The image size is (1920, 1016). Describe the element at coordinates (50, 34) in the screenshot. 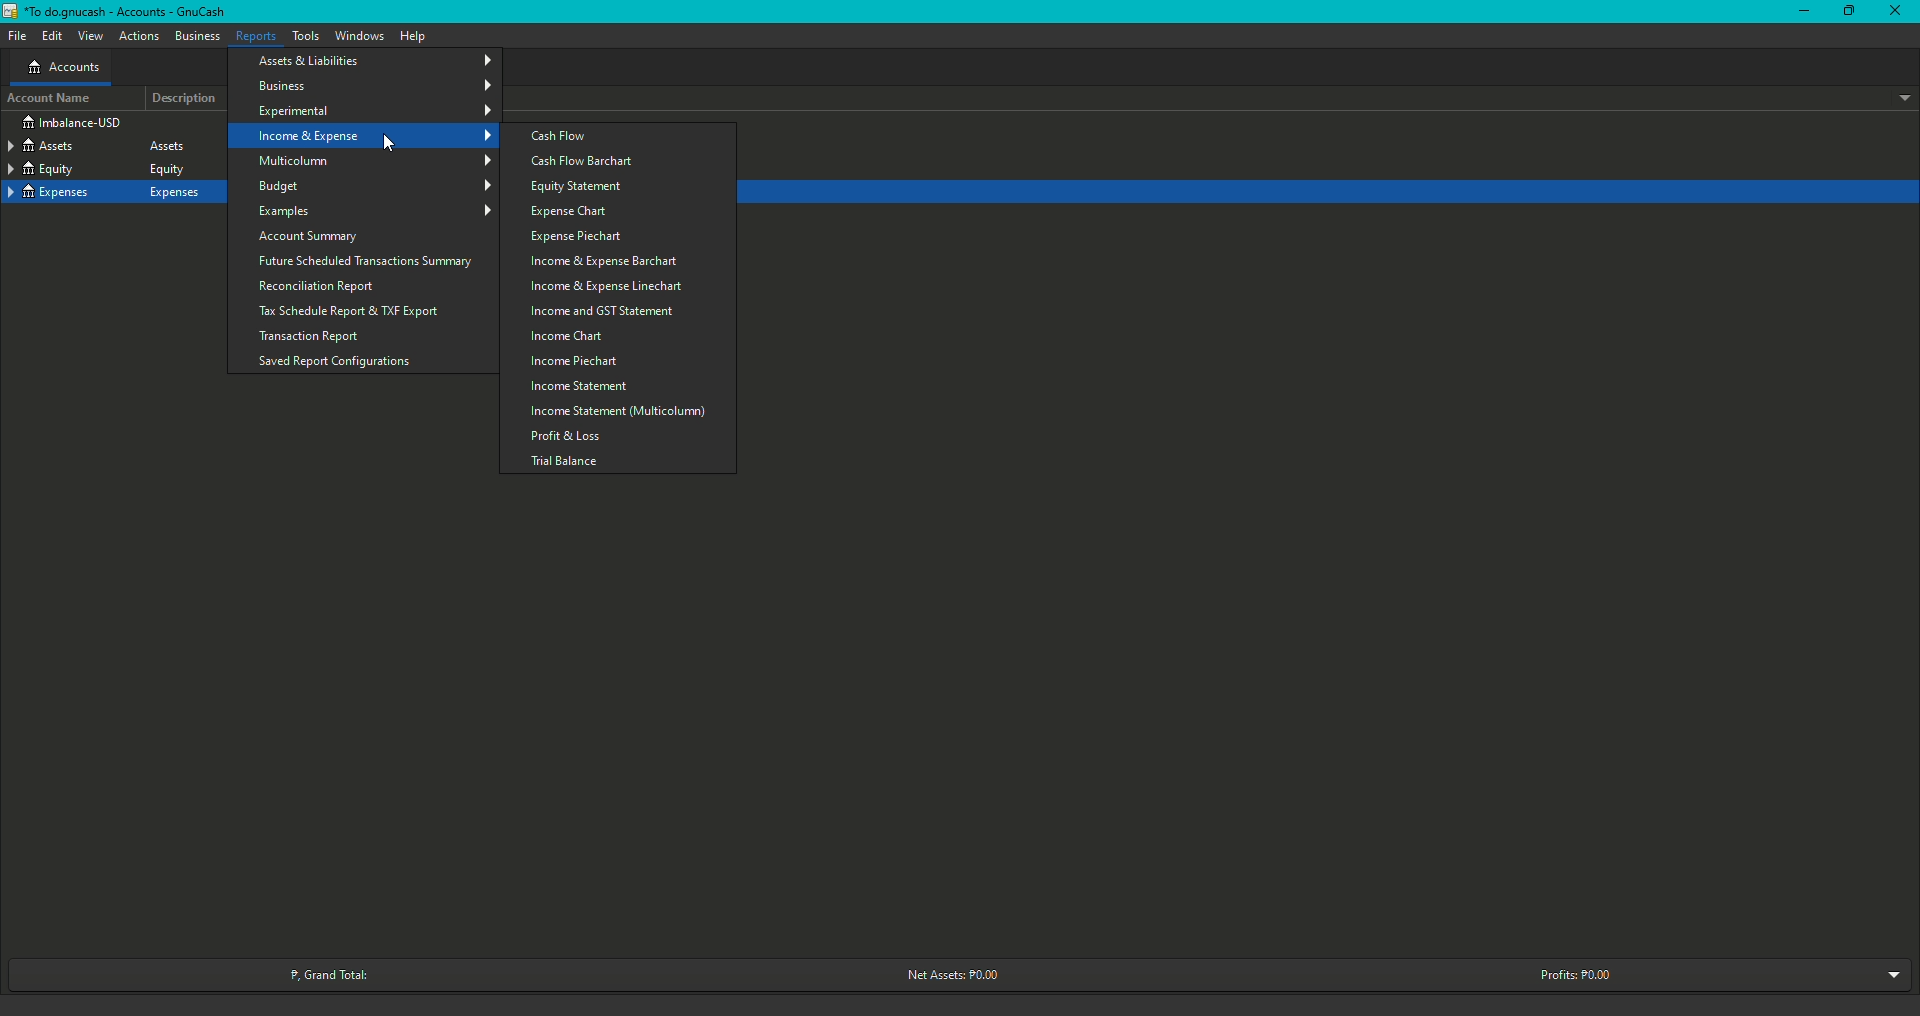

I see `Edit` at that location.